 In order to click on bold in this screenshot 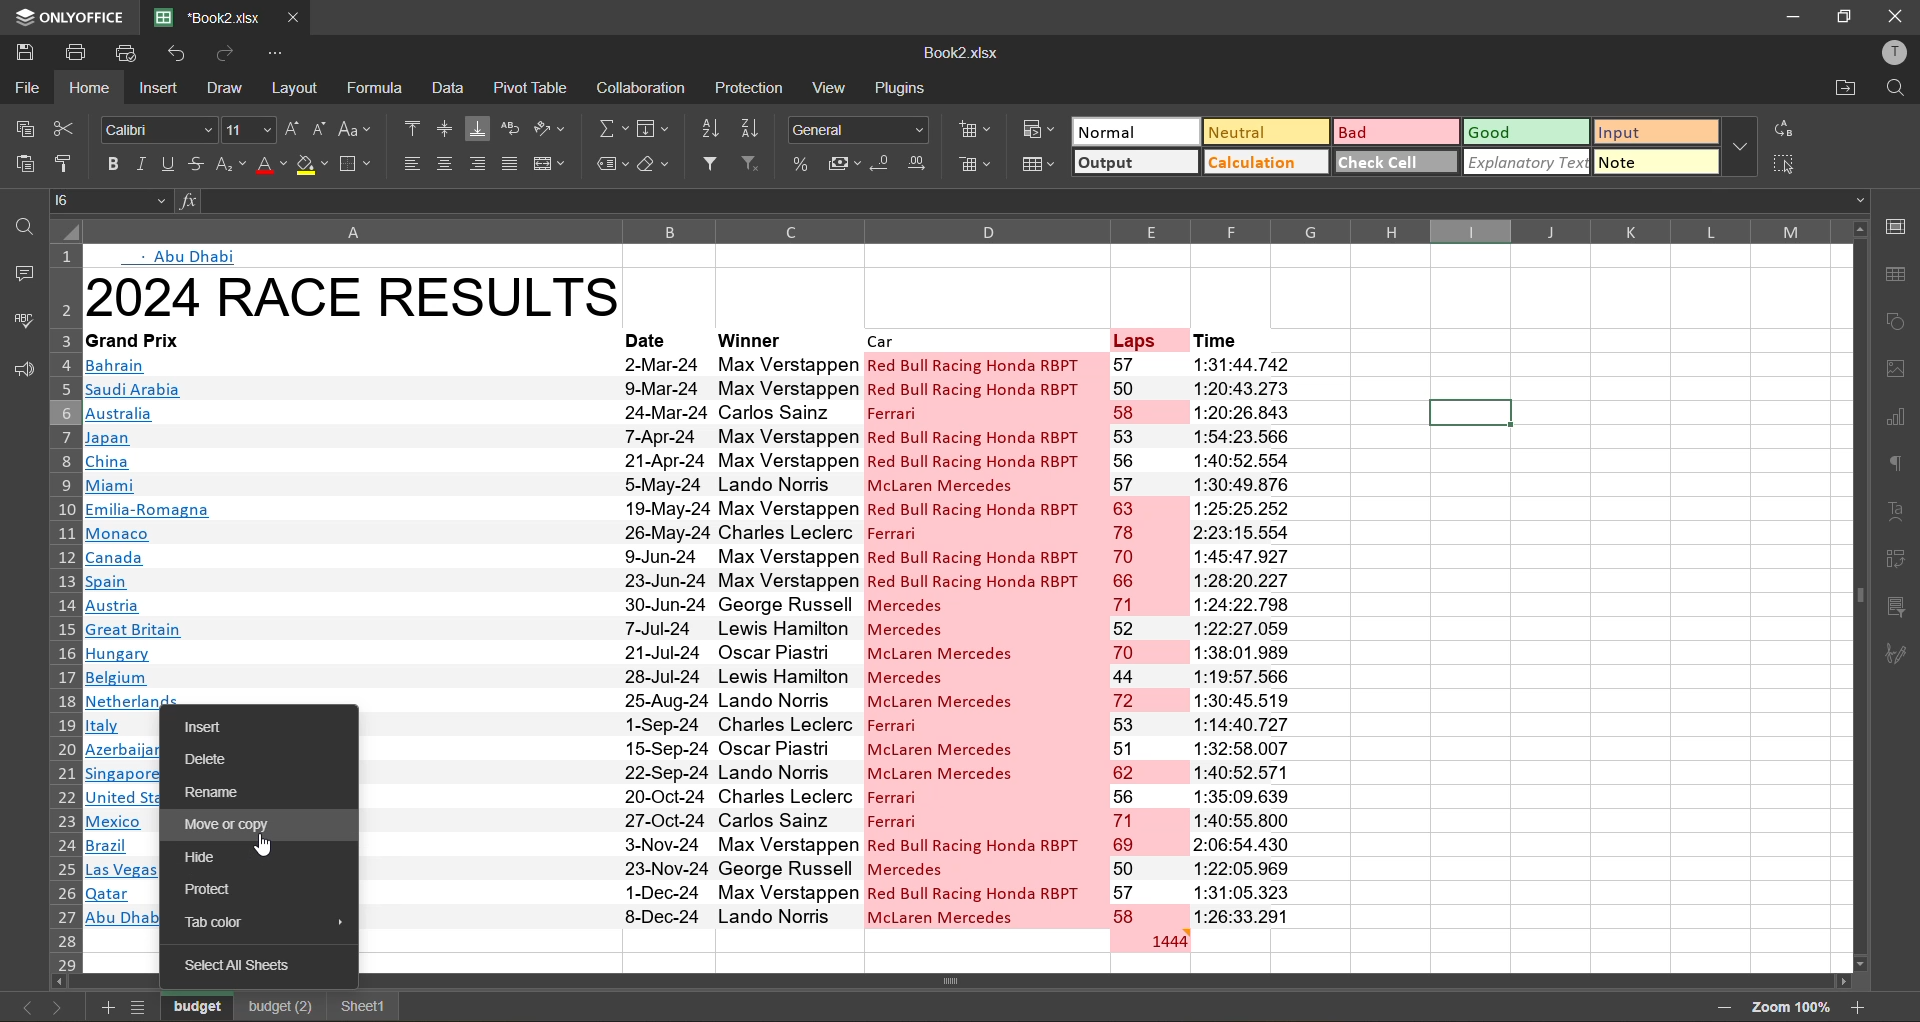, I will do `click(109, 162)`.